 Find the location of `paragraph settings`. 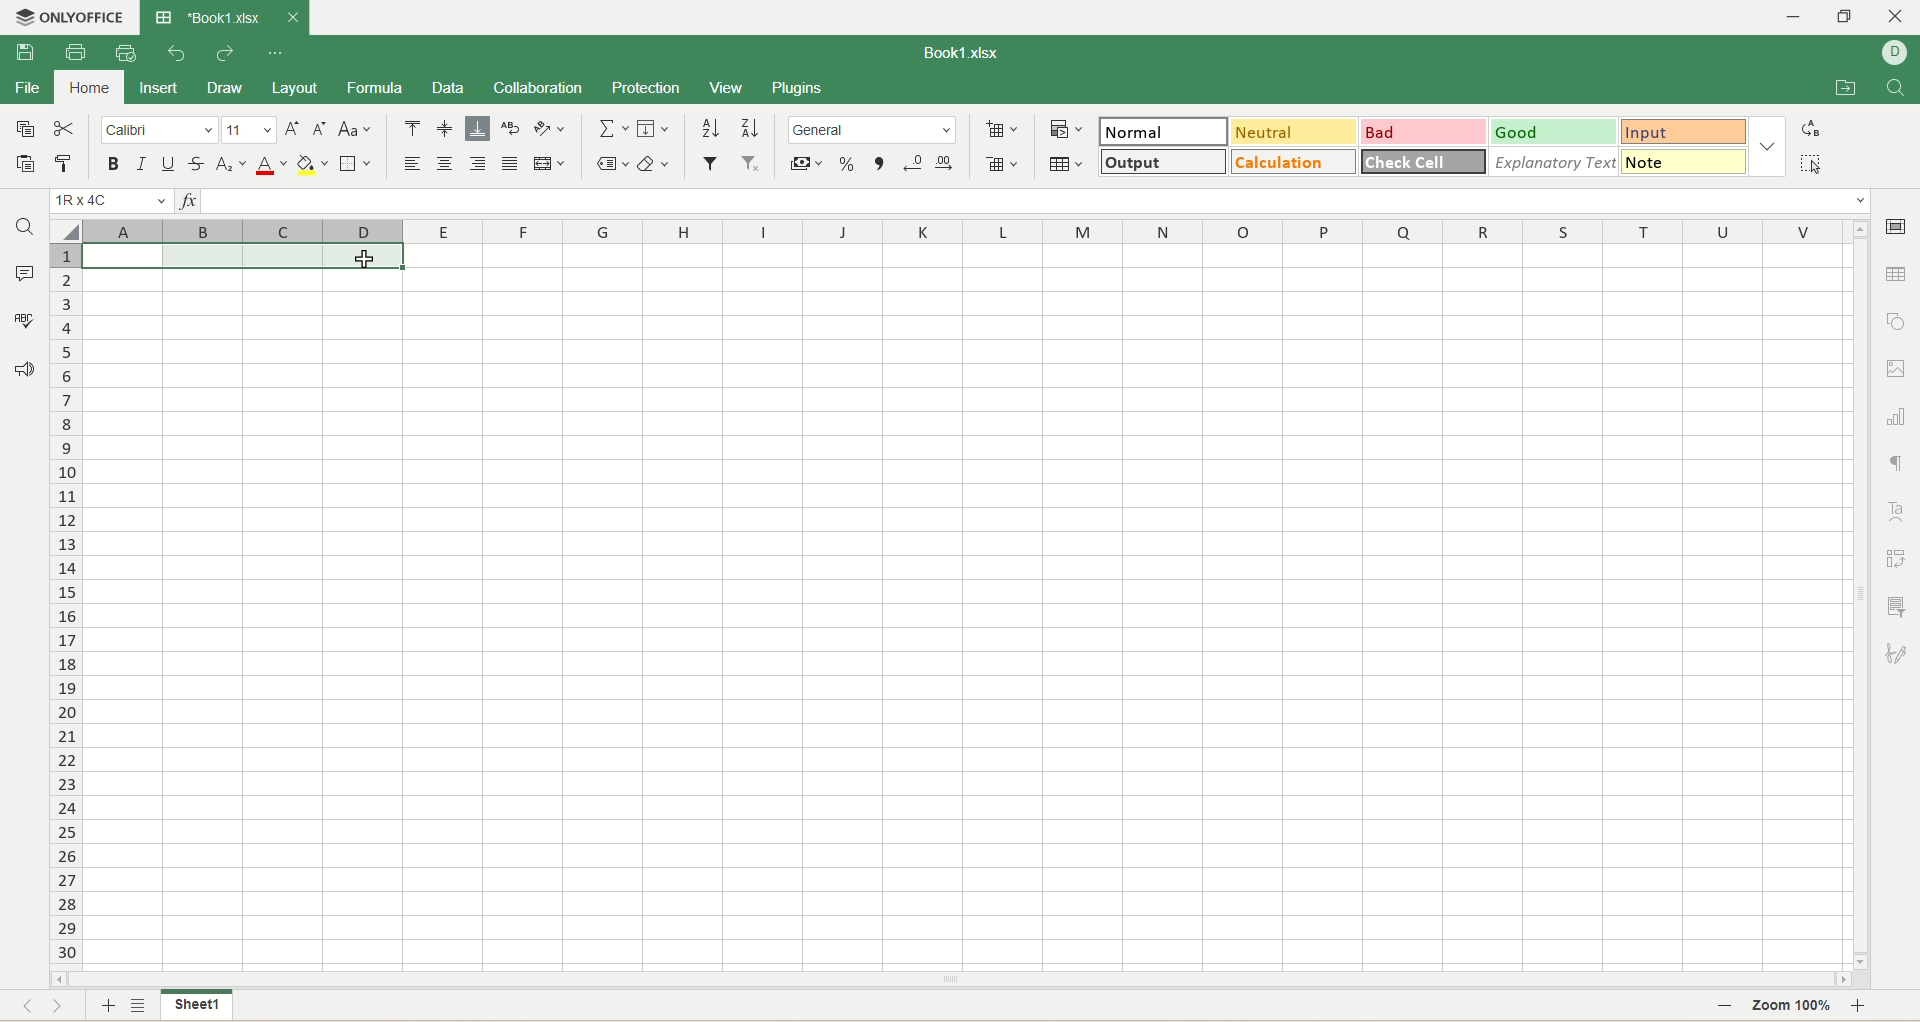

paragraph settings is located at coordinates (1897, 458).